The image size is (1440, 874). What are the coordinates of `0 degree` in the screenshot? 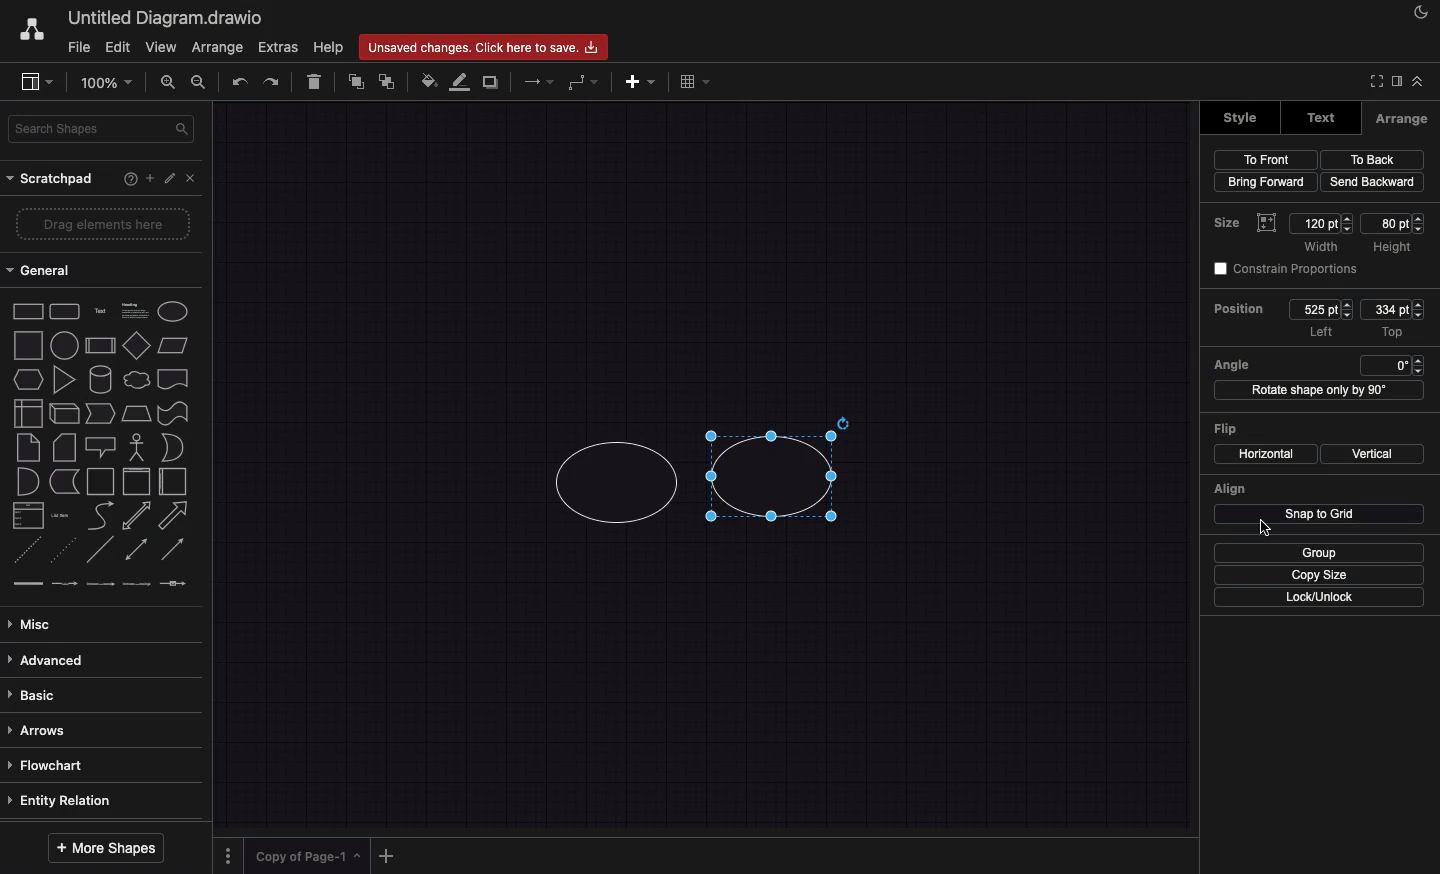 It's located at (1390, 364).